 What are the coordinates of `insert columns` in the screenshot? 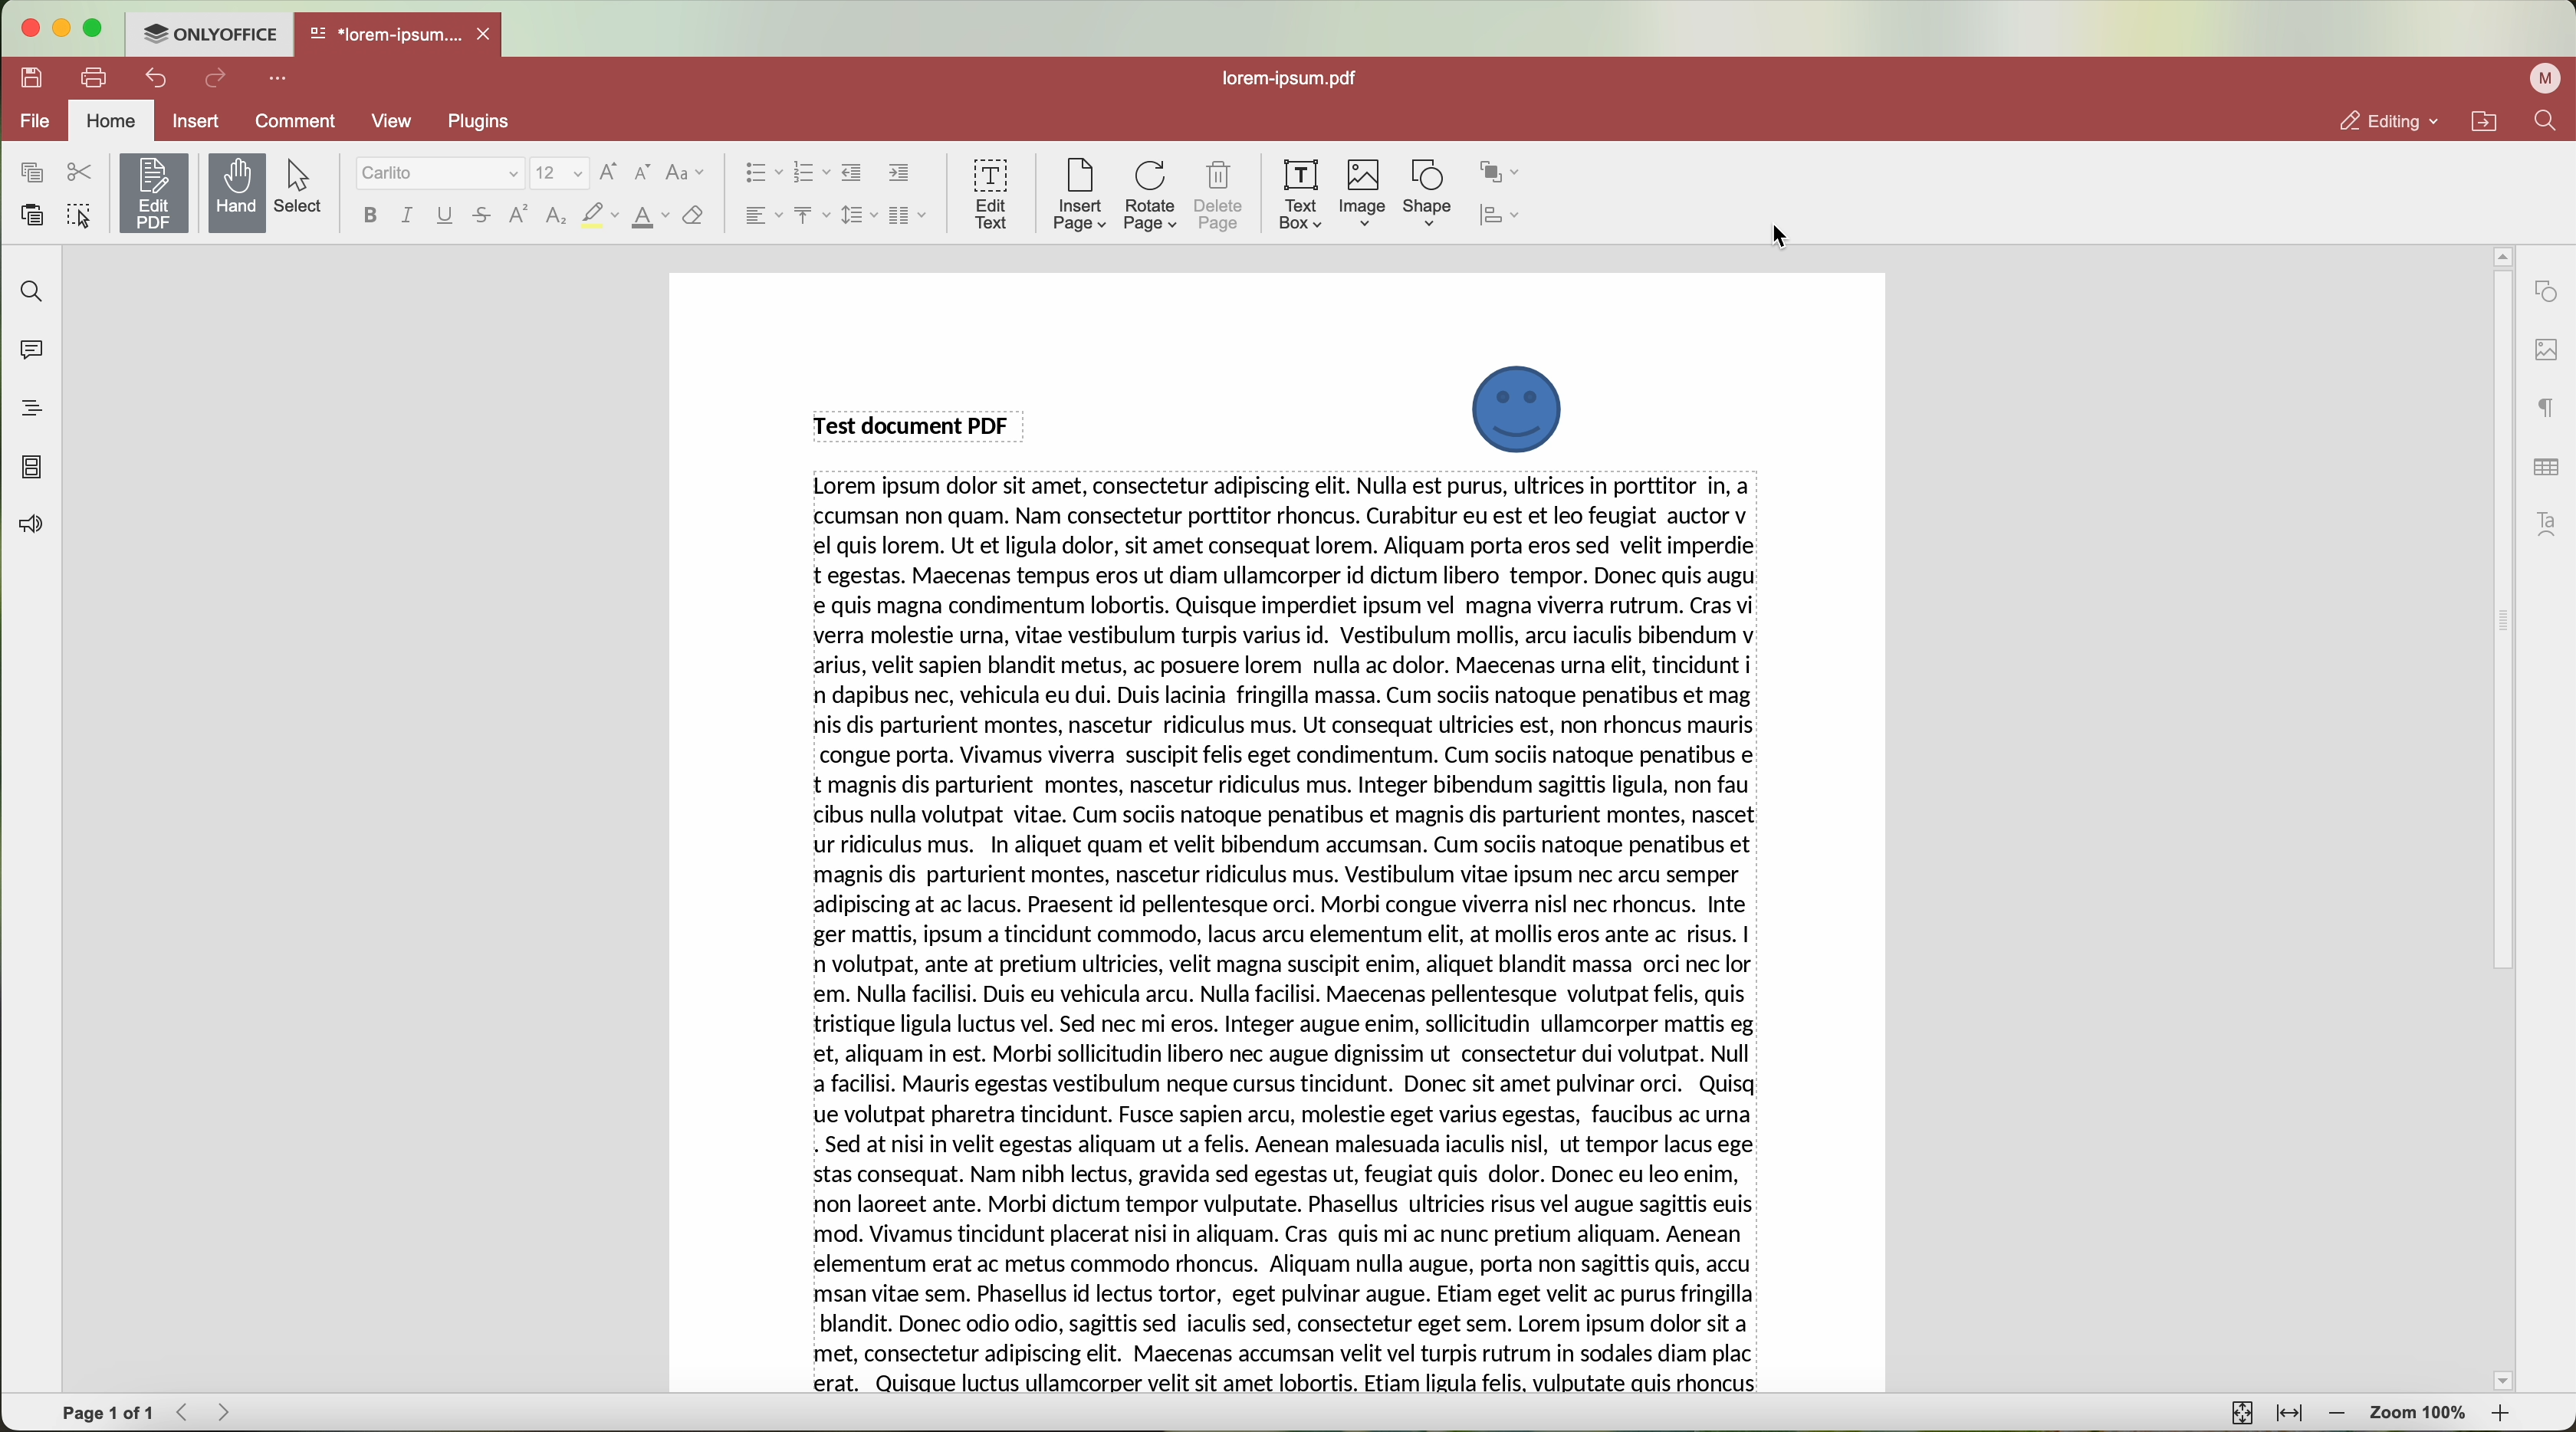 It's located at (909, 216).